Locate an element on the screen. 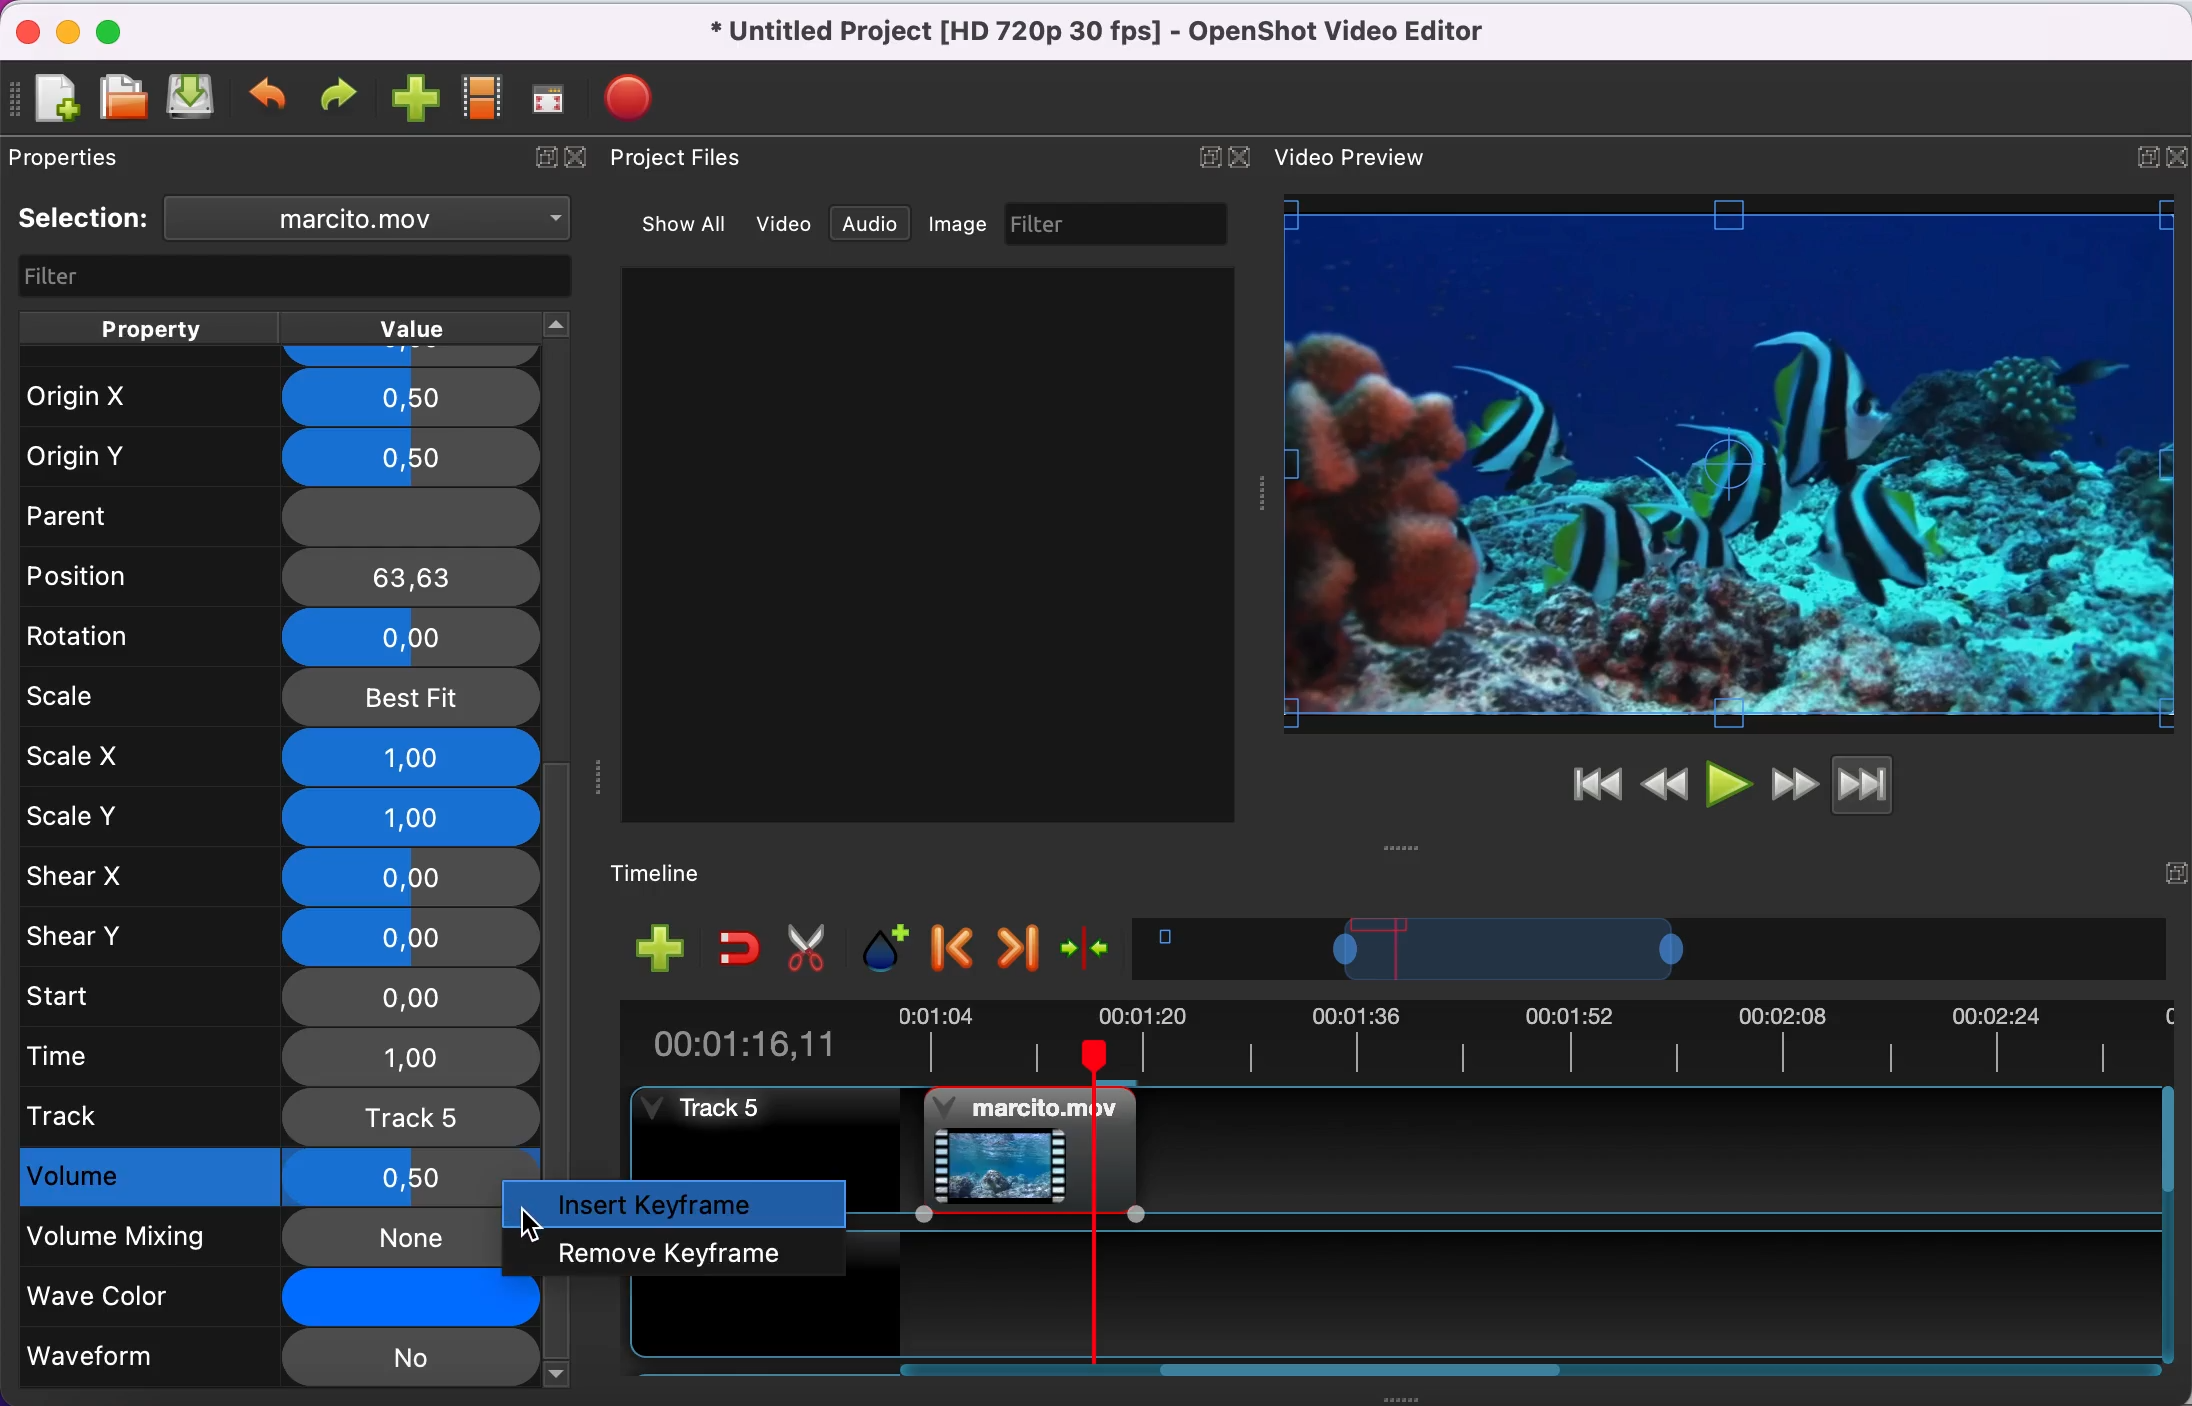 The width and height of the screenshot is (2192, 1406). cursor is located at coordinates (529, 1226).